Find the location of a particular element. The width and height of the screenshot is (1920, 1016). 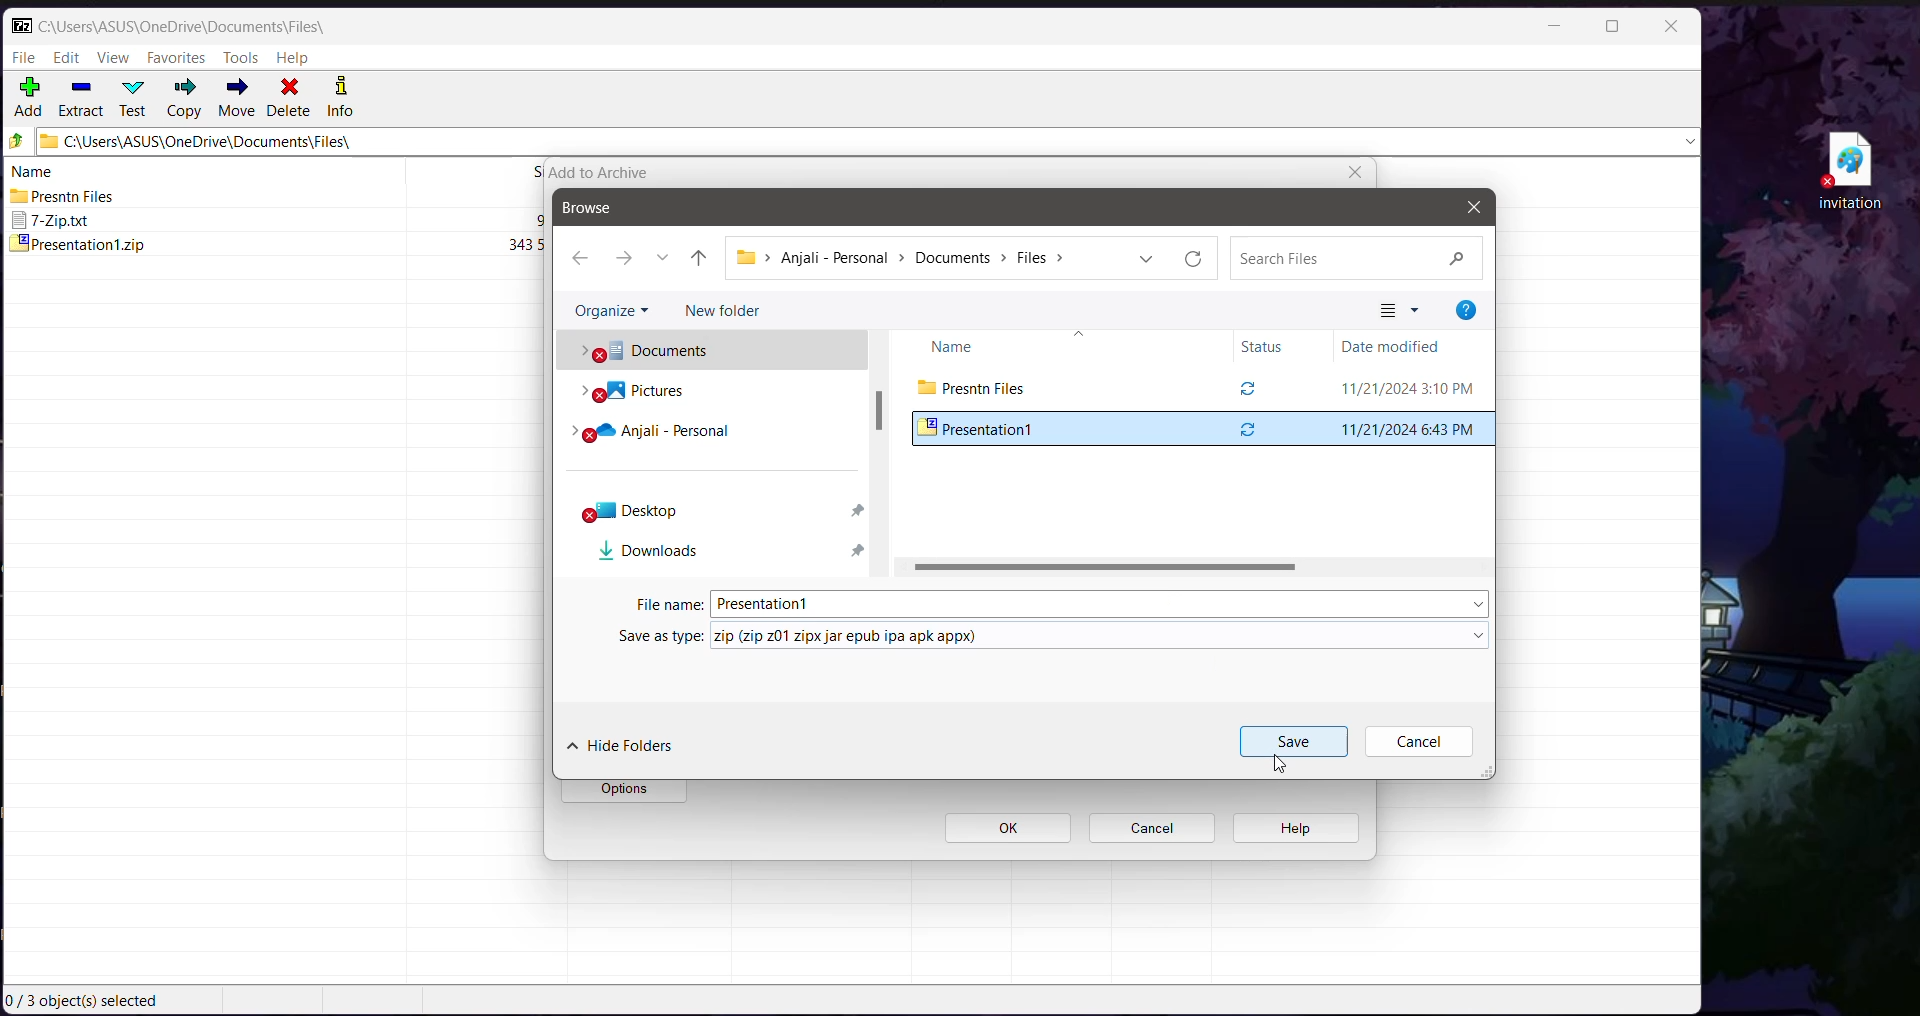

name is located at coordinates (33, 170).